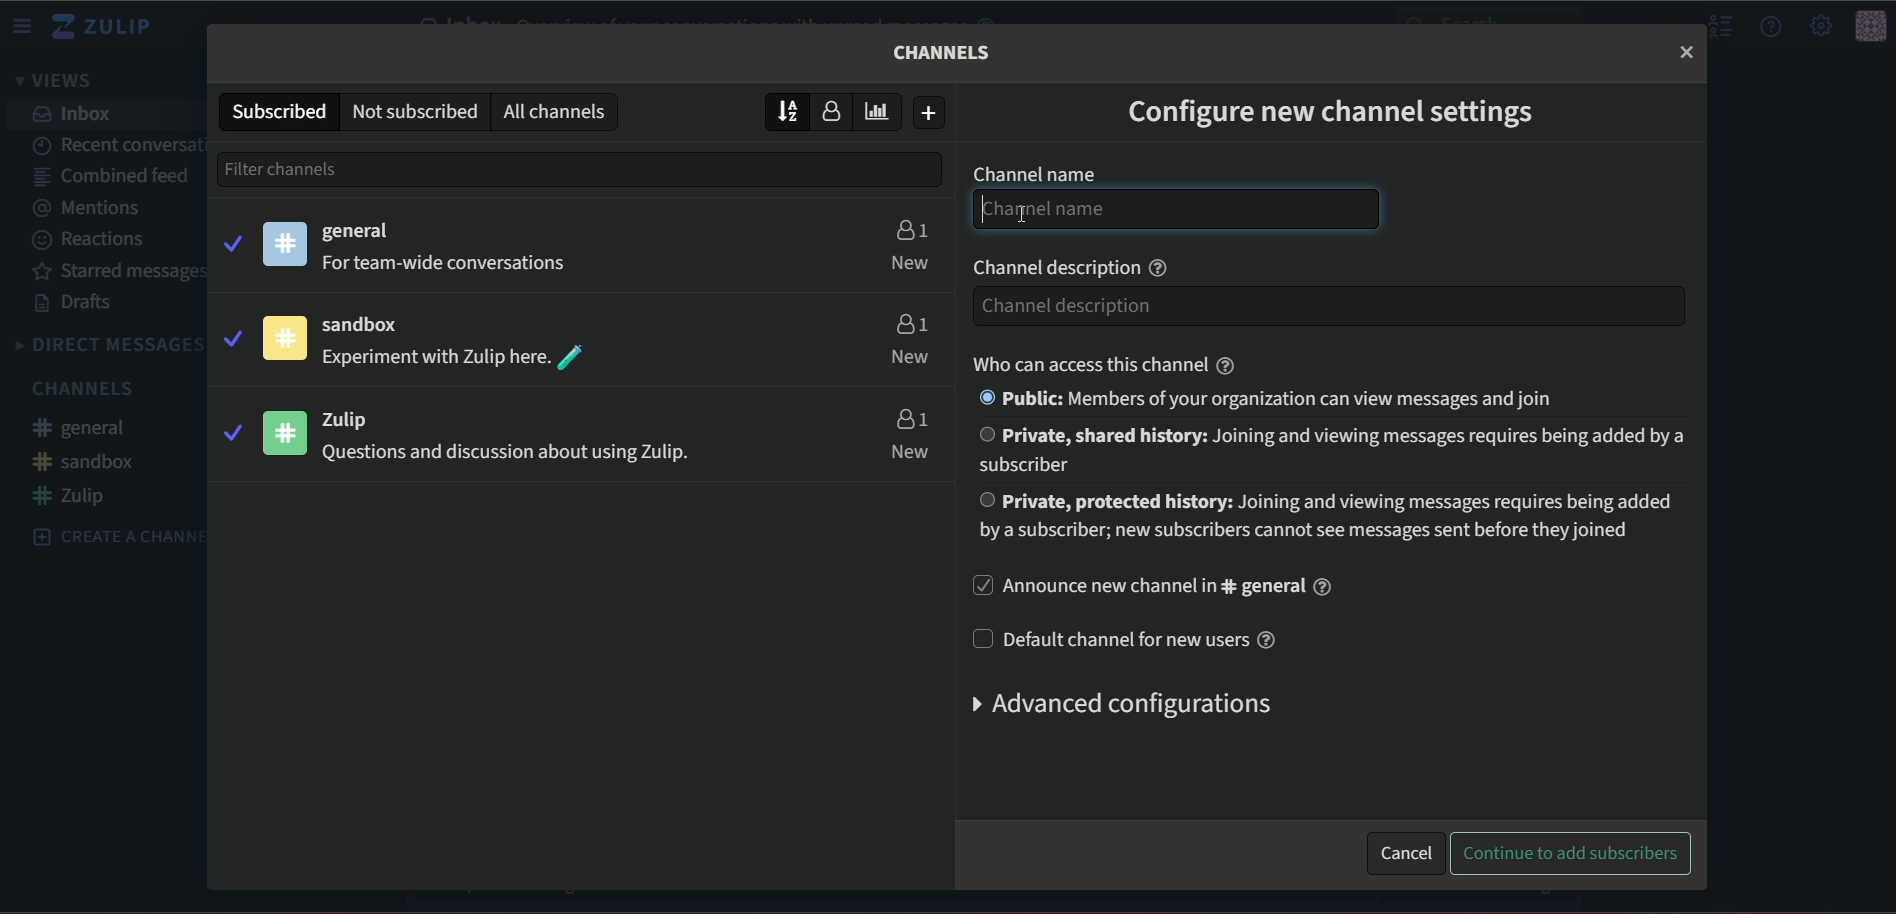 The height and width of the screenshot is (914, 1896). I want to click on all channels, so click(559, 111).